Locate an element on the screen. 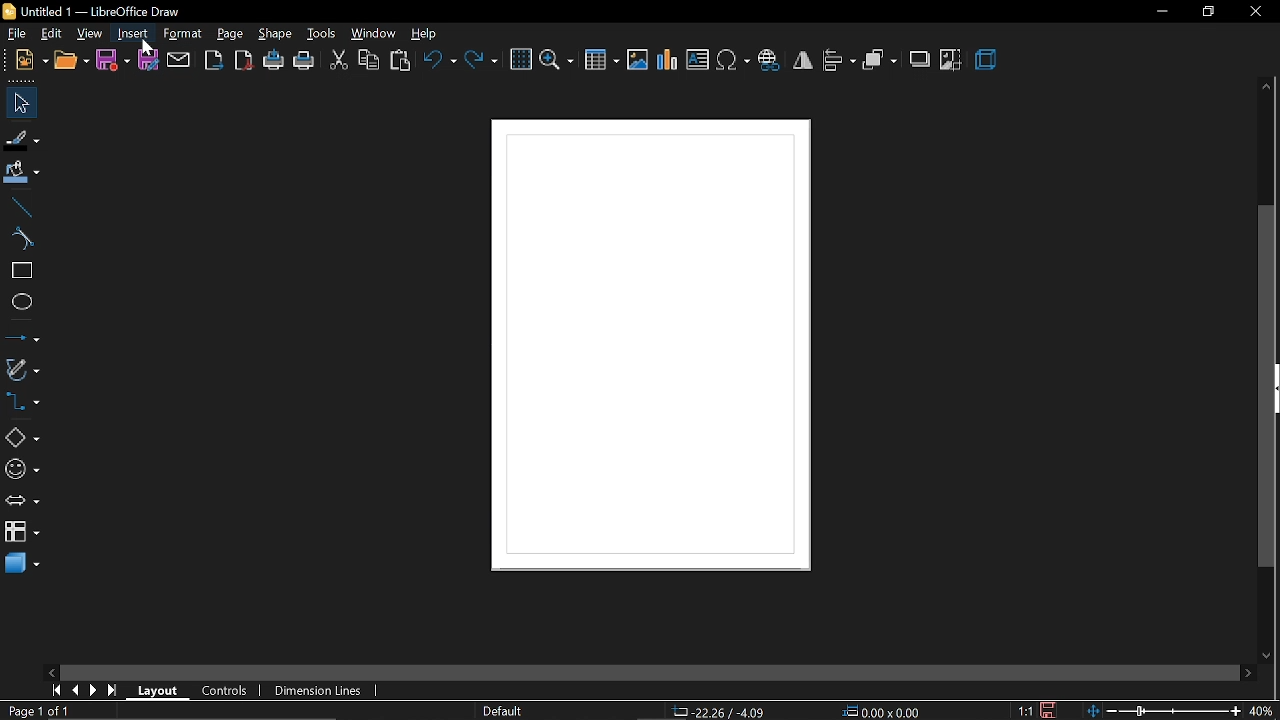 The image size is (1280, 720). cut  is located at coordinates (338, 61).